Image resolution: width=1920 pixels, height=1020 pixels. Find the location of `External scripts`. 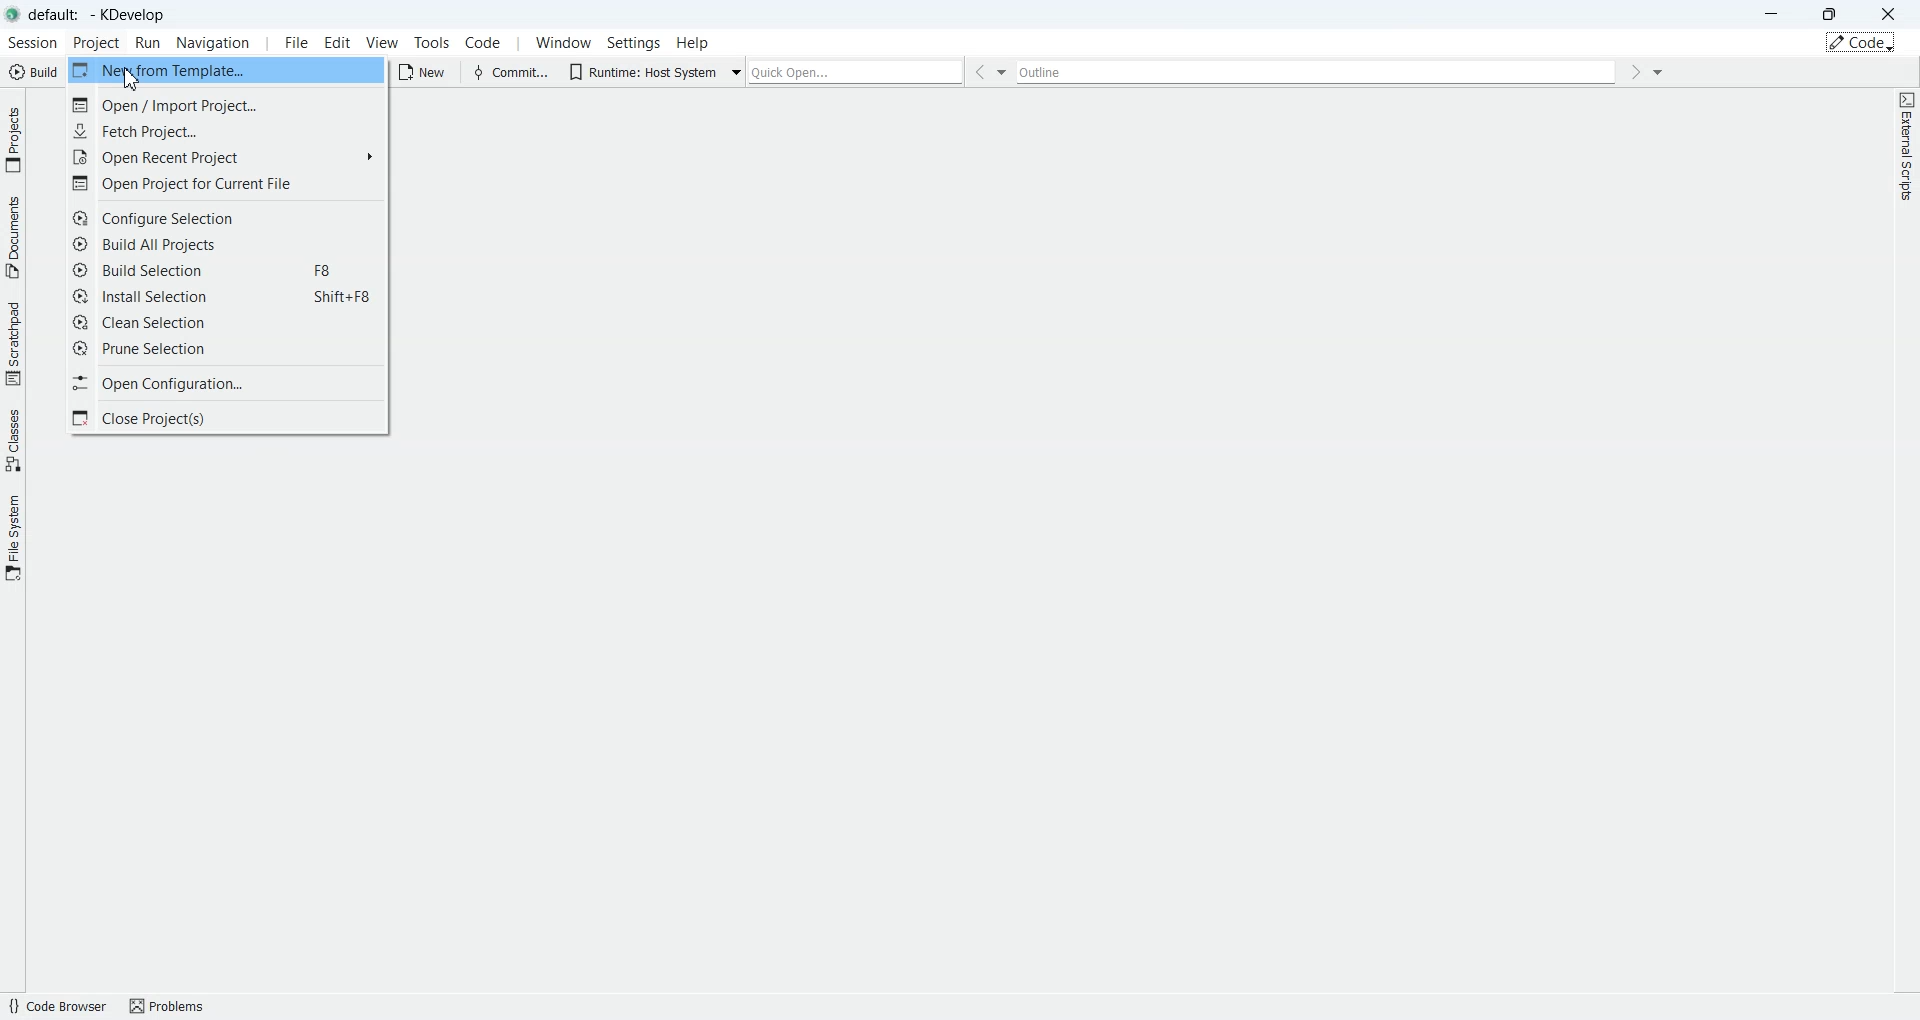

External scripts is located at coordinates (1906, 152).